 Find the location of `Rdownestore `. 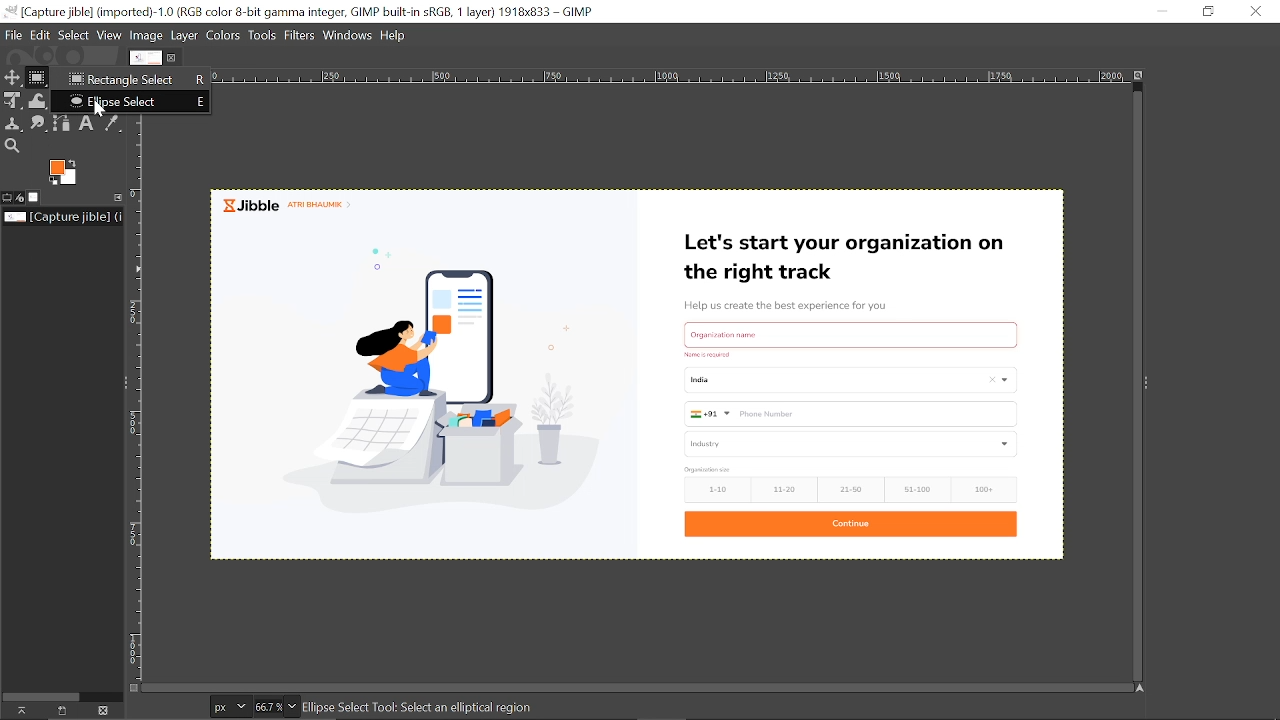

Rdownestore  is located at coordinates (1210, 11).